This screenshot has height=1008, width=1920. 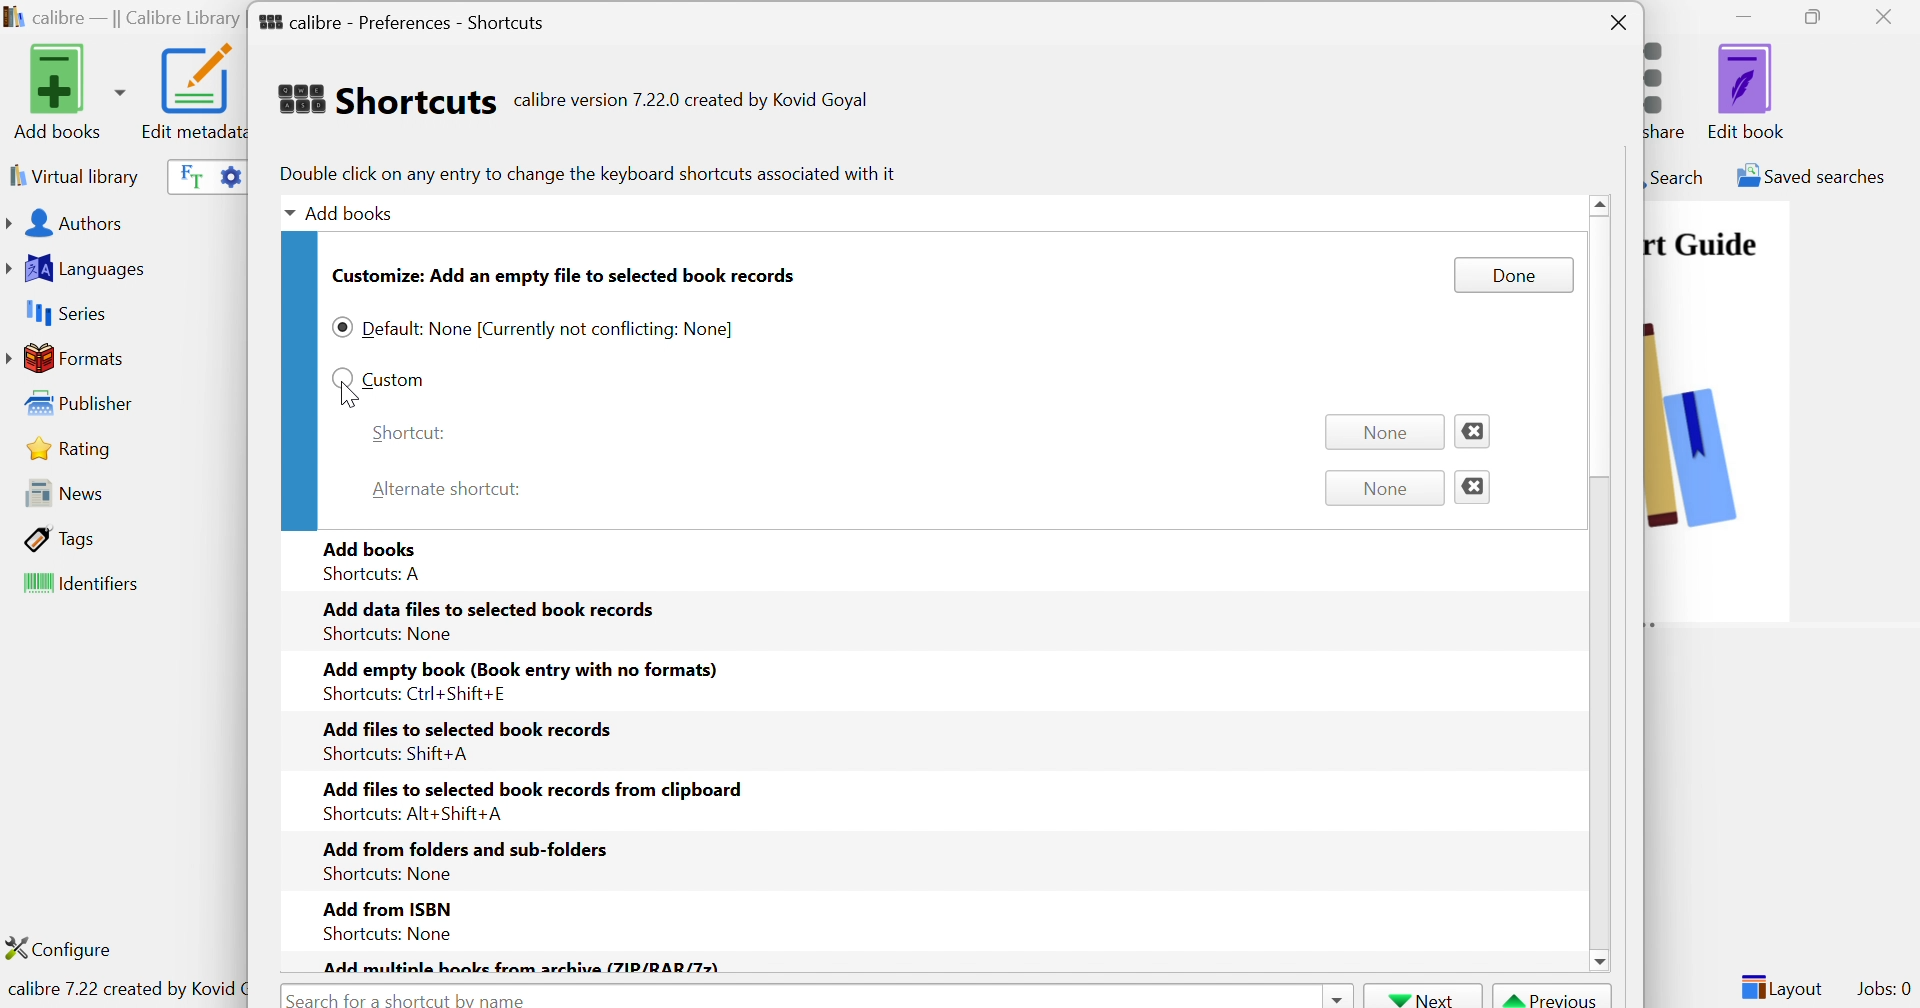 I want to click on Restore Down, so click(x=1819, y=18).